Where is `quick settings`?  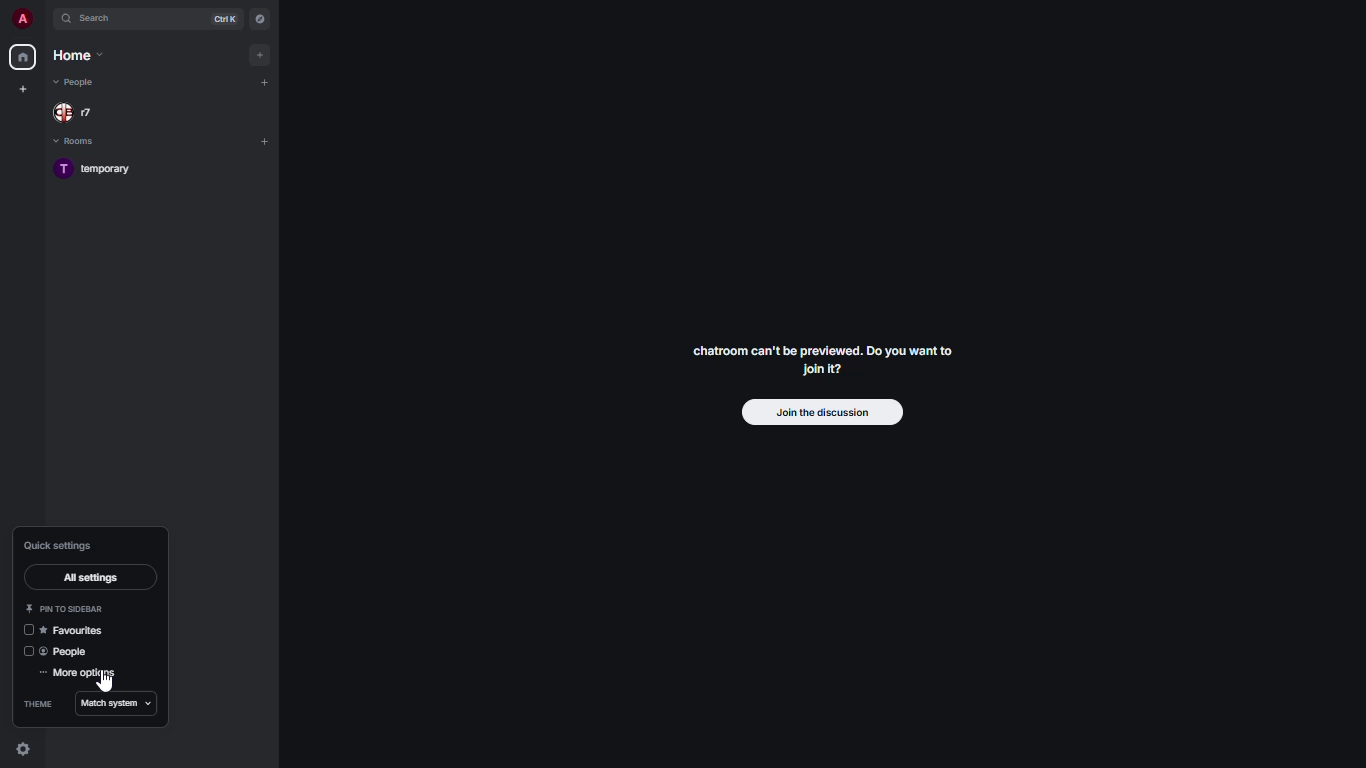
quick settings is located at coordinates (64, 545).